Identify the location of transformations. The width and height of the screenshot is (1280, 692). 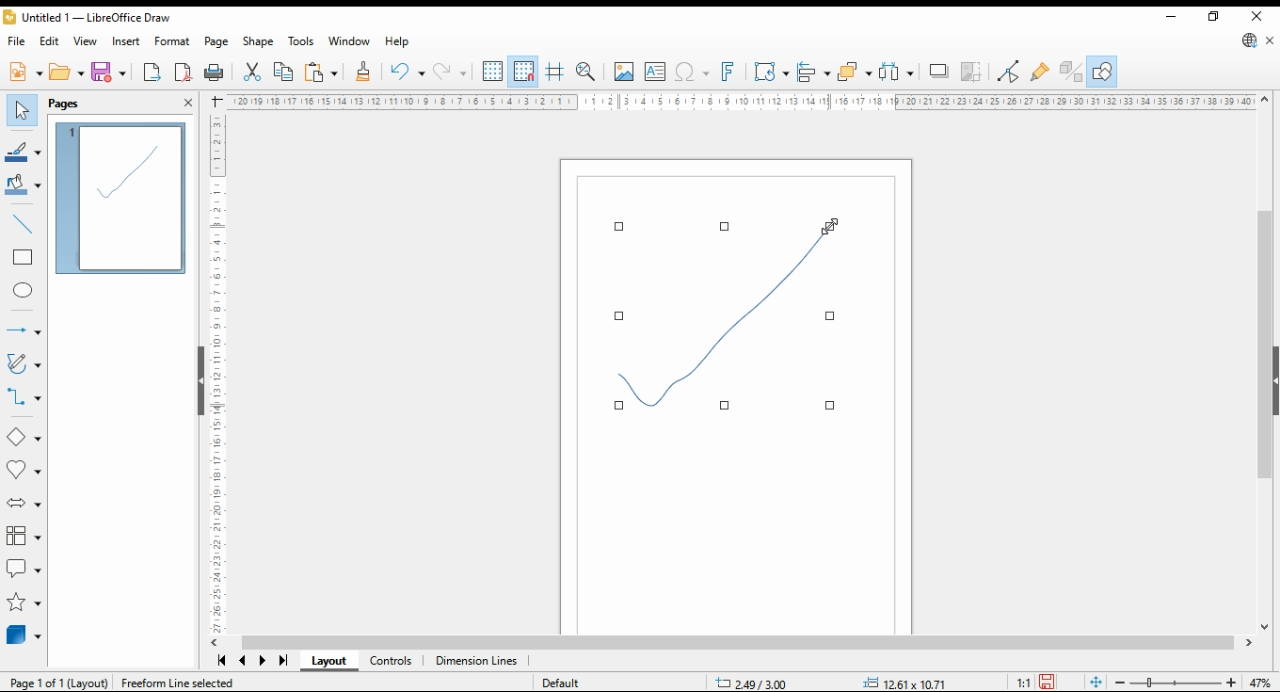
(770, 72).